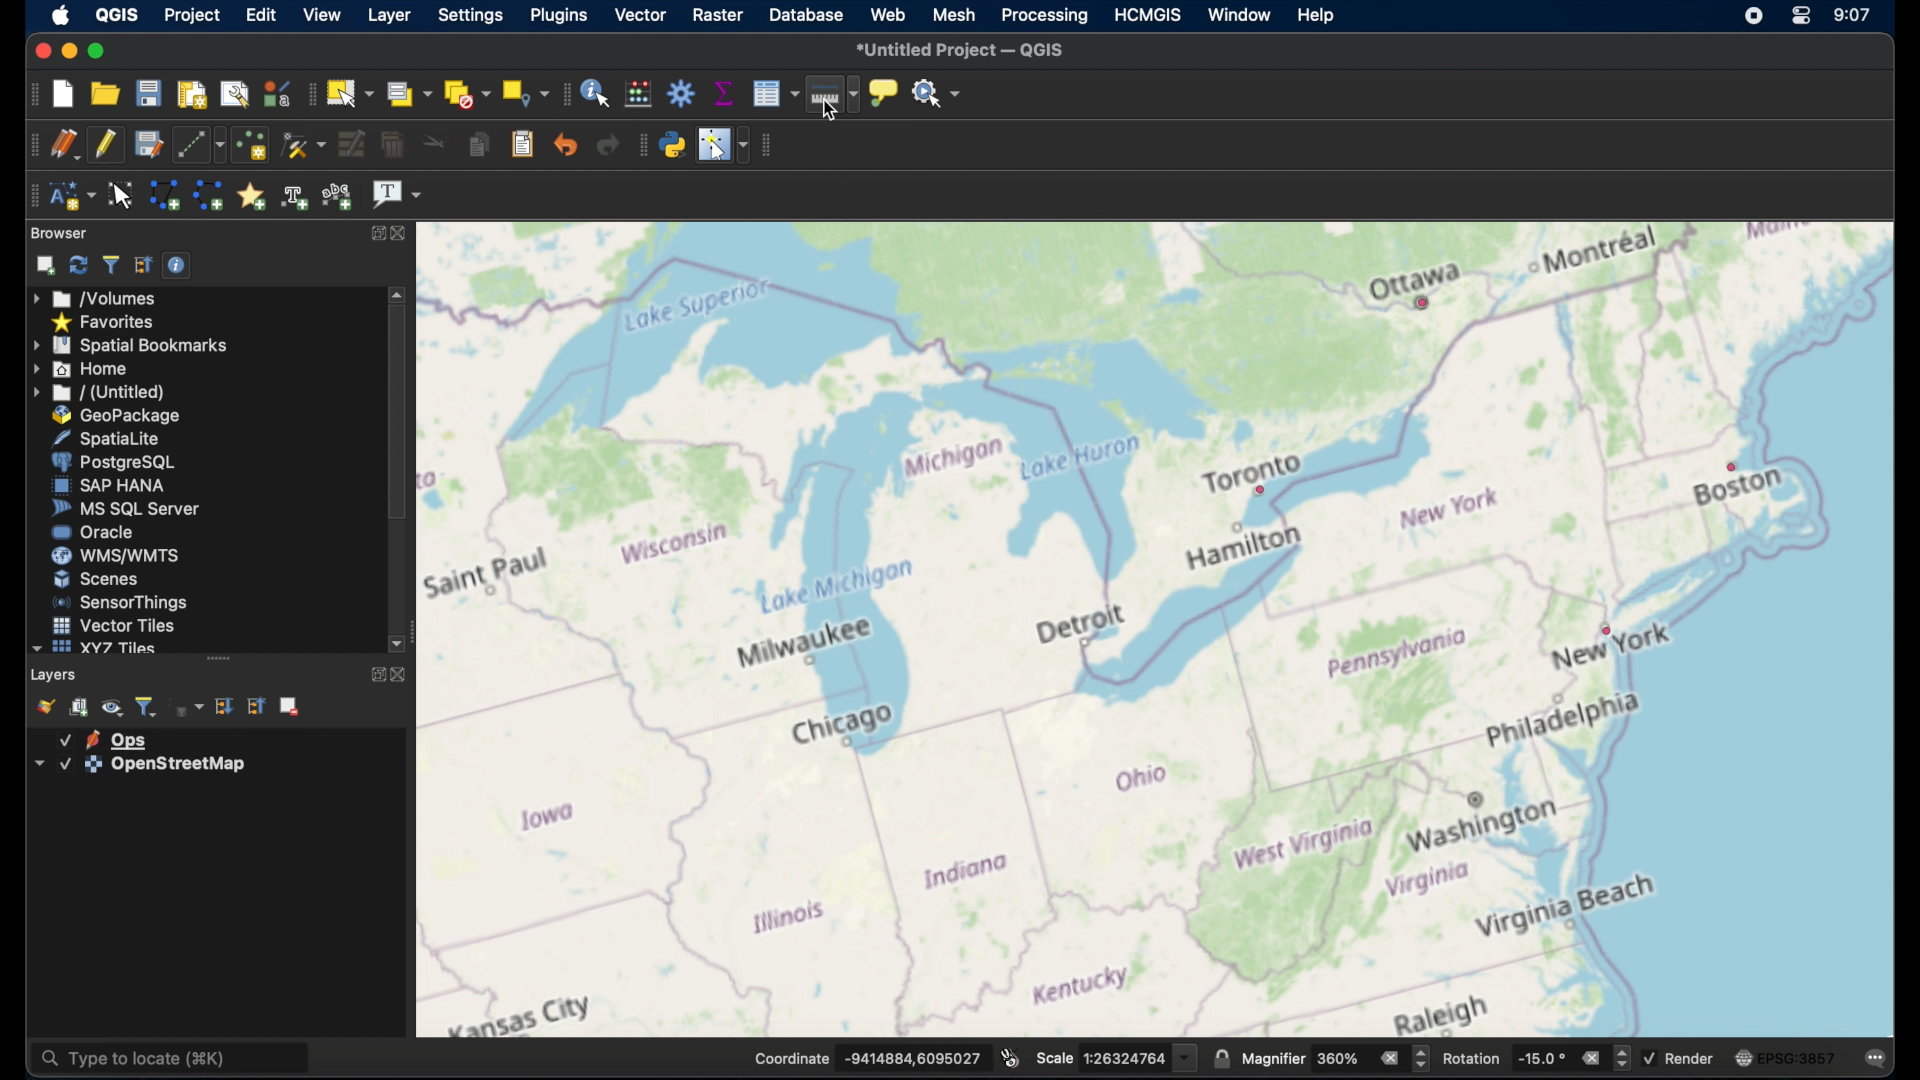 The image size is (1920, 1080). I want to click on sap hana, so click(109, 486).